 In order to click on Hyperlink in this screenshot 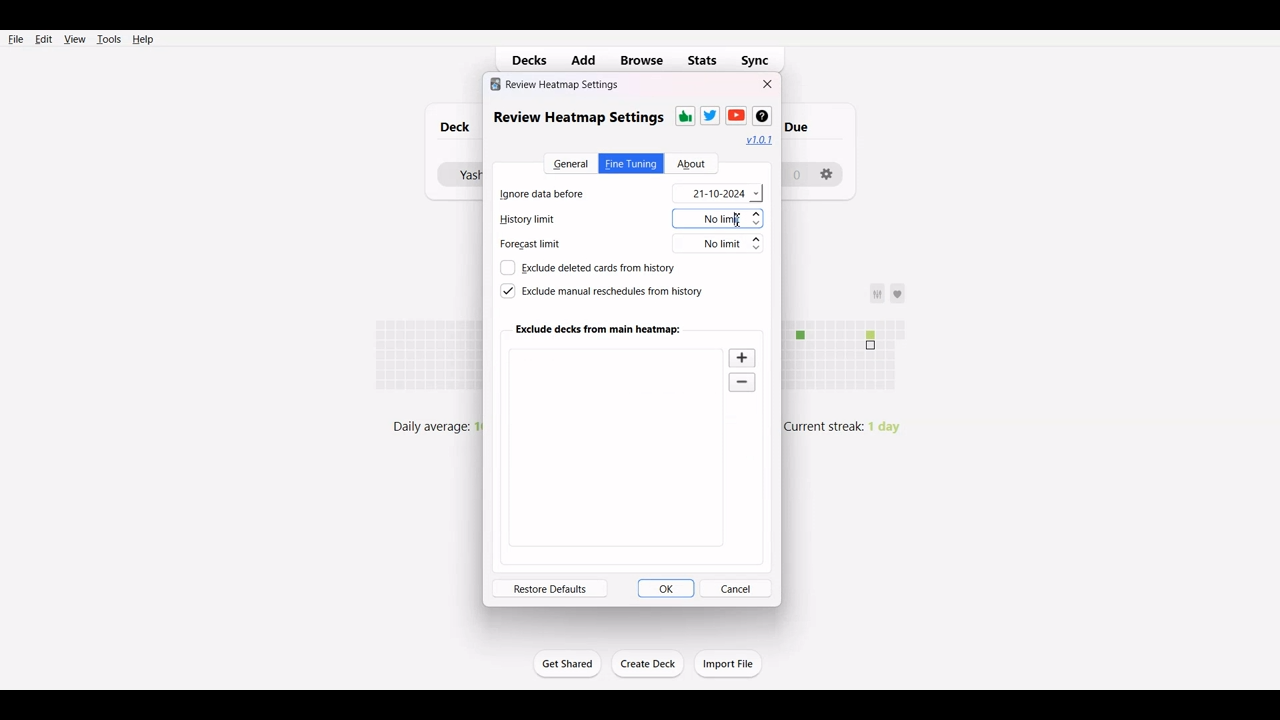, I will do `click(760, 140)`.